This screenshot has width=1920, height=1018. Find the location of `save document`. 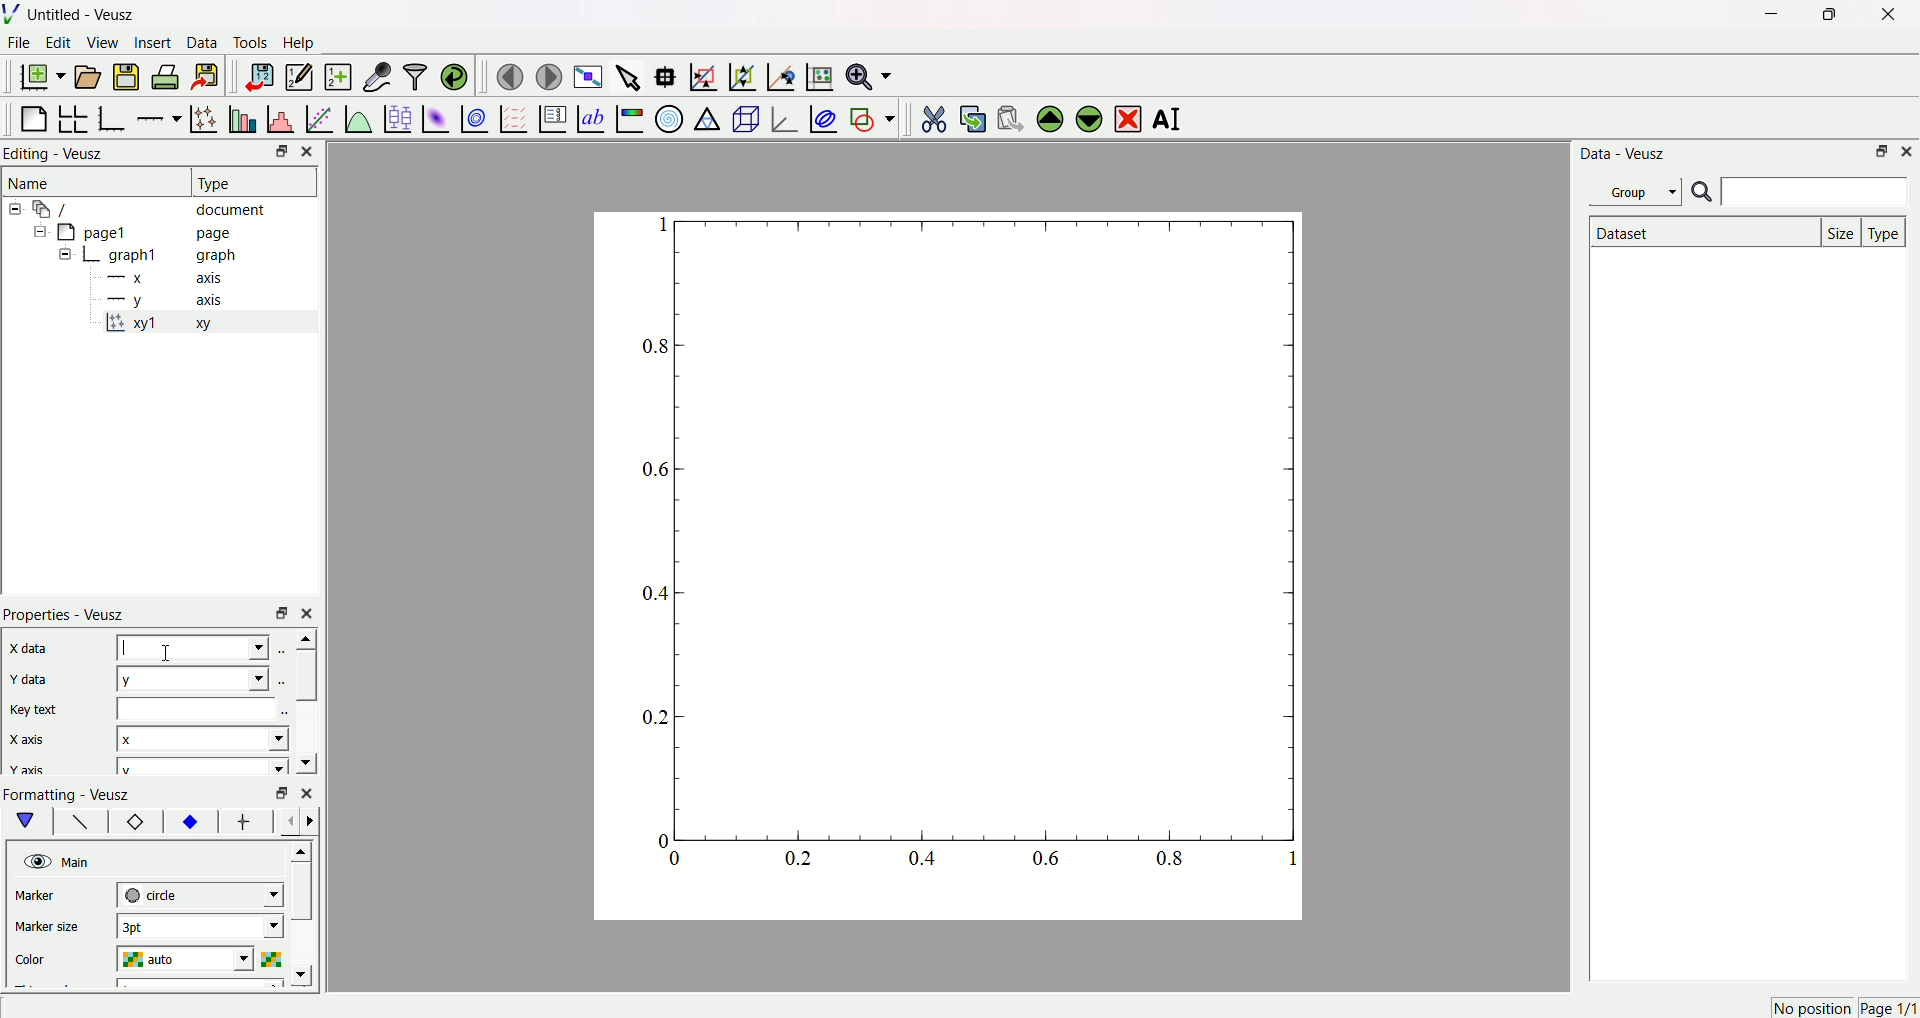

save document is located at coordinates (129, 76).